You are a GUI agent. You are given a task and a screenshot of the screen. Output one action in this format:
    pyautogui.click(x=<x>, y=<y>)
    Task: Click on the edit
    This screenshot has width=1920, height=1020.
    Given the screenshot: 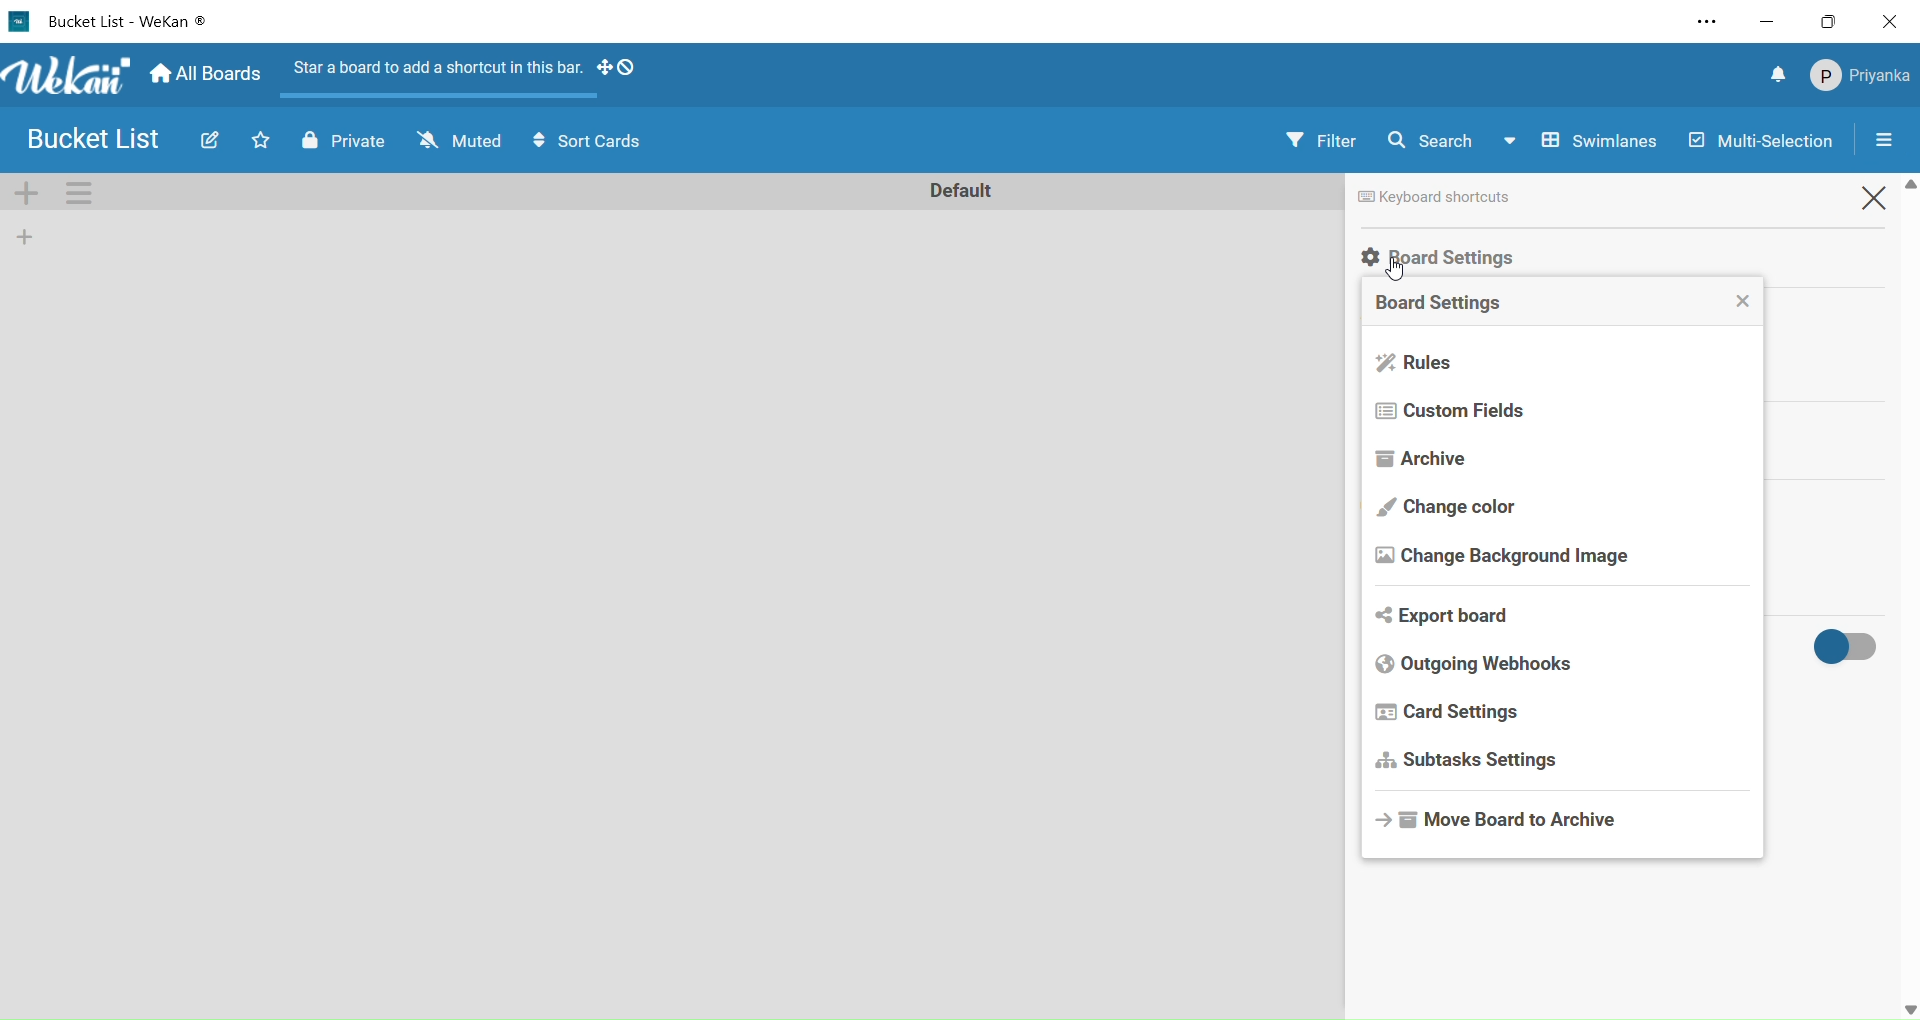 What is the action you would take?
    pyautogui.click(x=209, y=140)
    